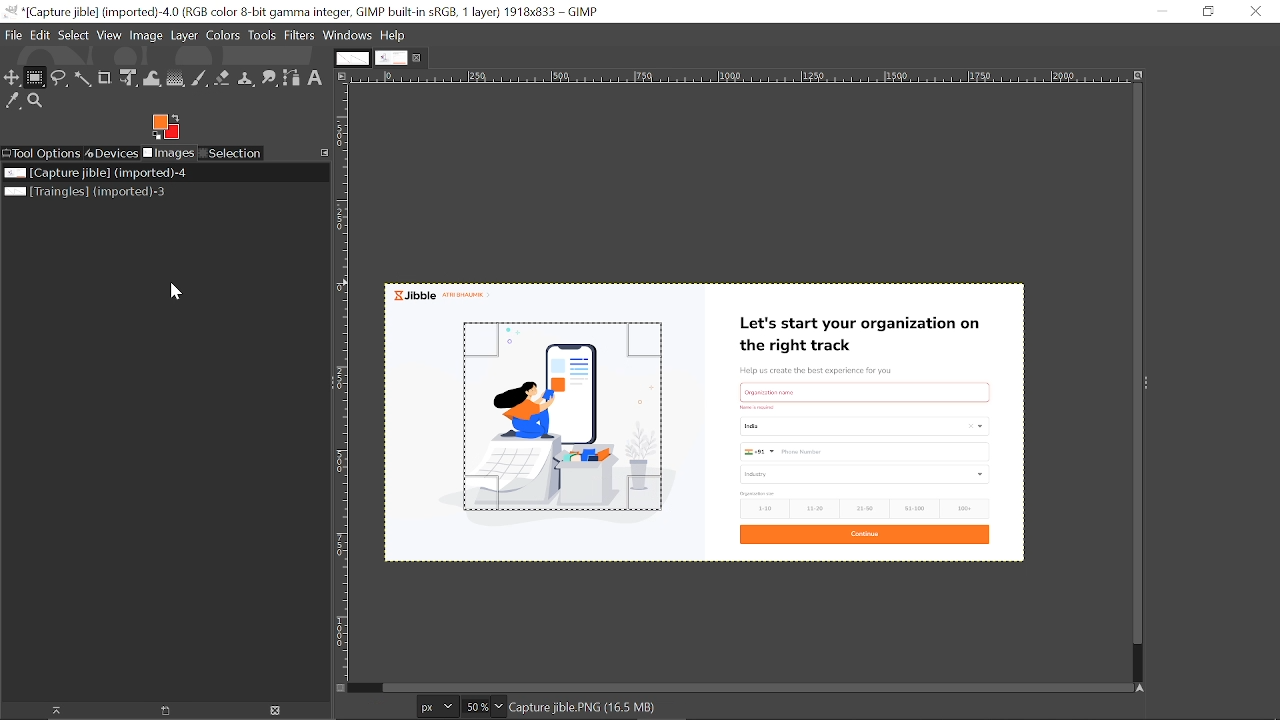 The image size is (1280, 720). Describe the element at coordinates (151, 76) in the screenshot. I see `wrap text` at that location.